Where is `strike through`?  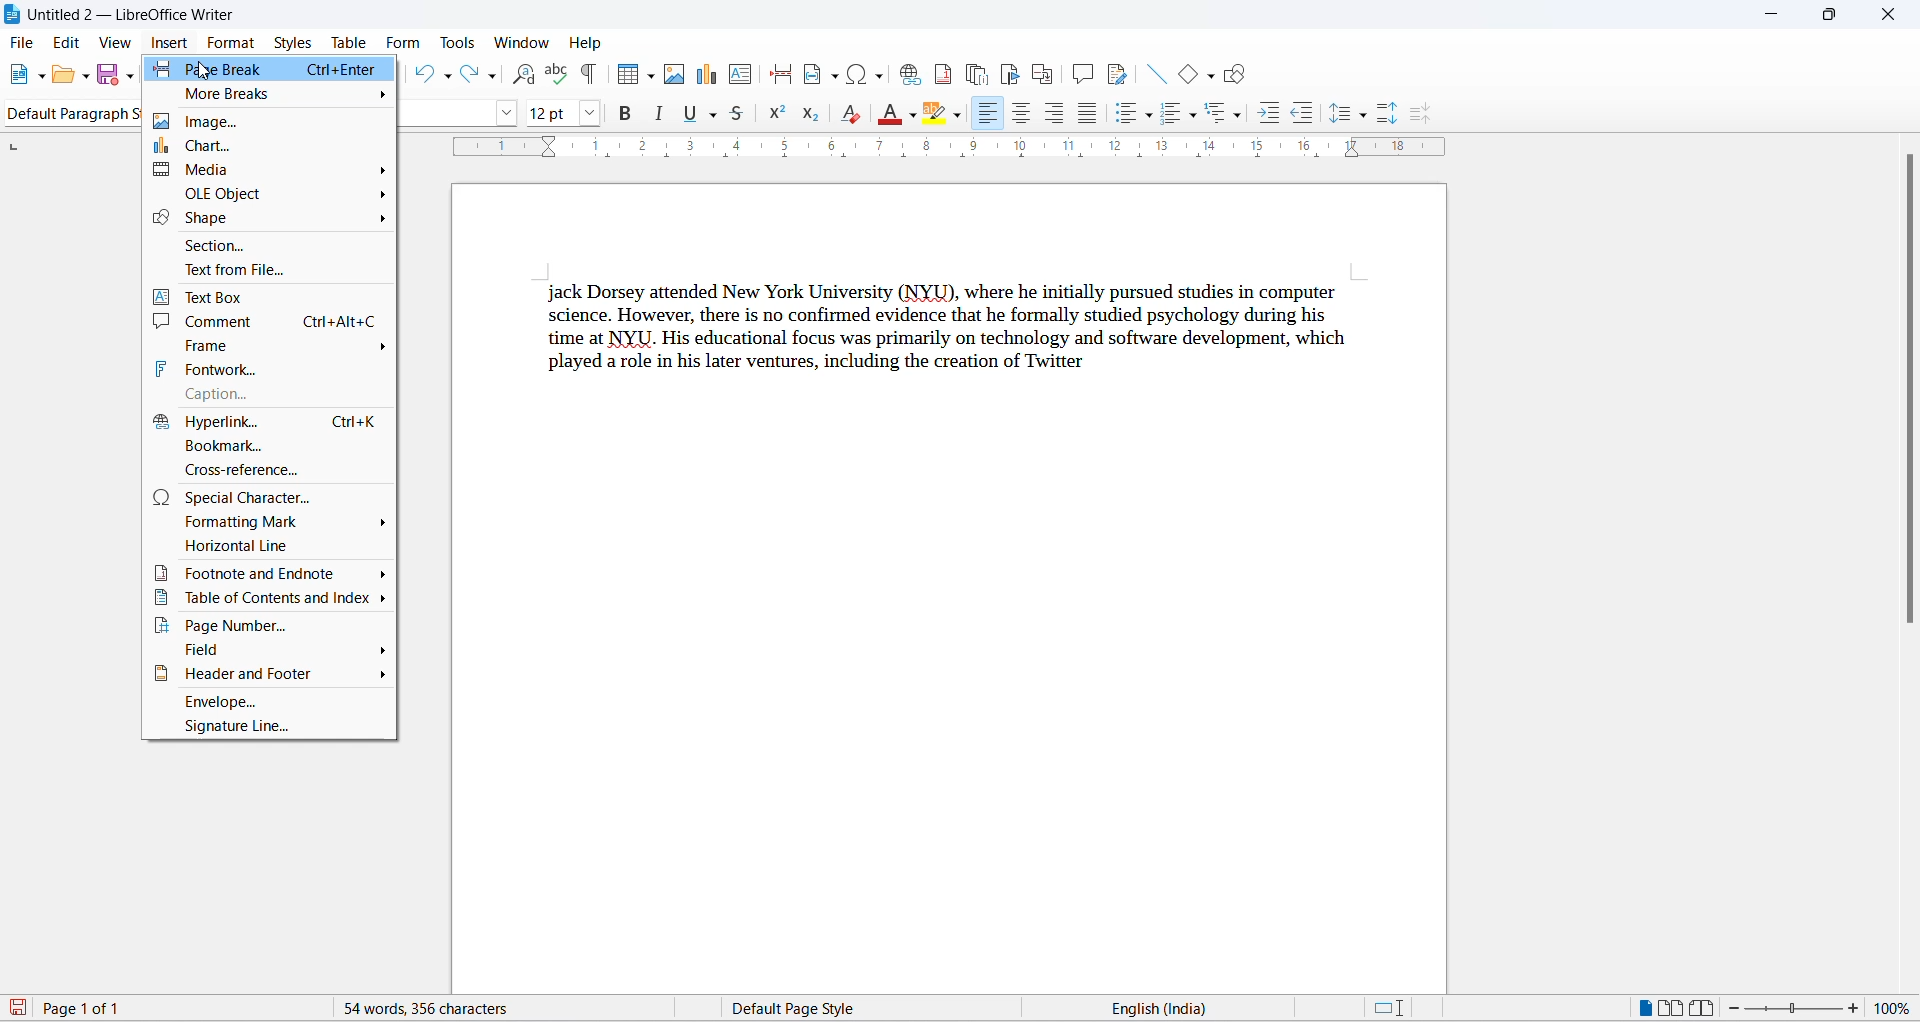
strike through is located at coordinates (742, 118).